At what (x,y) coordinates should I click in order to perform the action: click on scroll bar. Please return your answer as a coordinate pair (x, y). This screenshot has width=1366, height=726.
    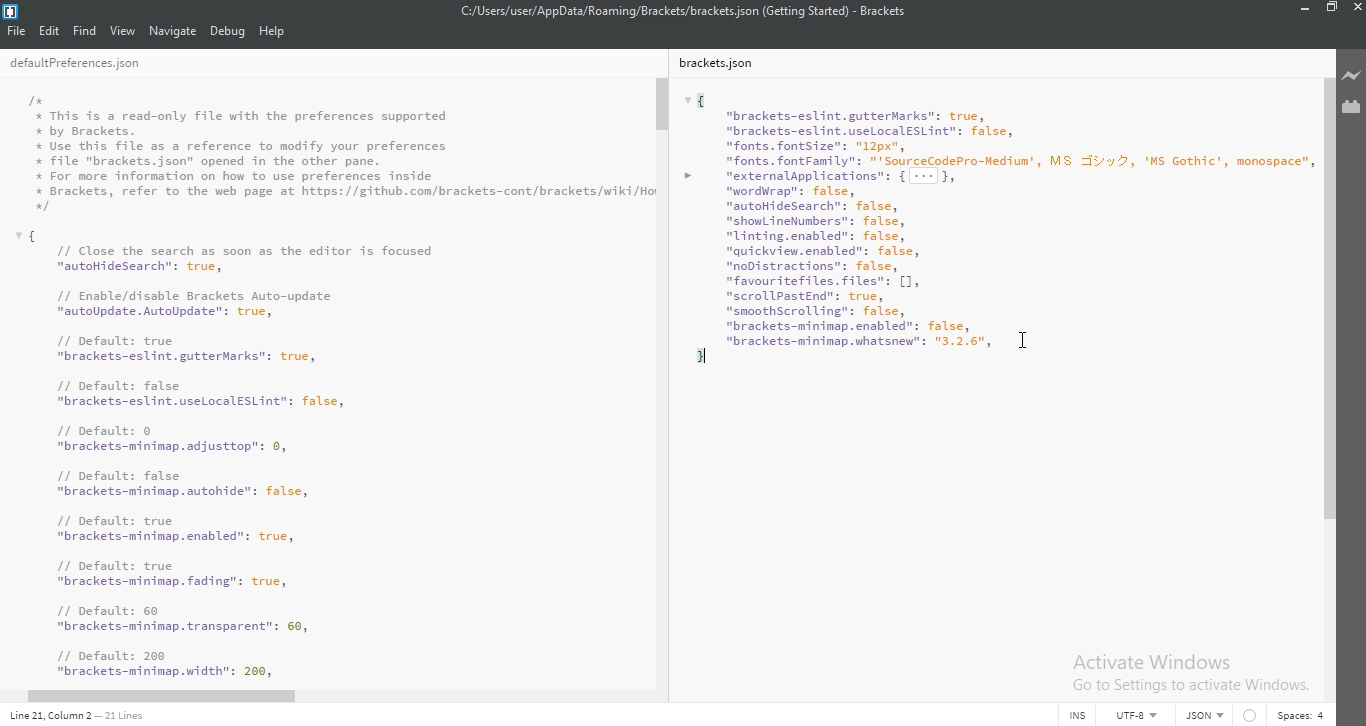
    Looking at the image, I should click on (1328, 326).